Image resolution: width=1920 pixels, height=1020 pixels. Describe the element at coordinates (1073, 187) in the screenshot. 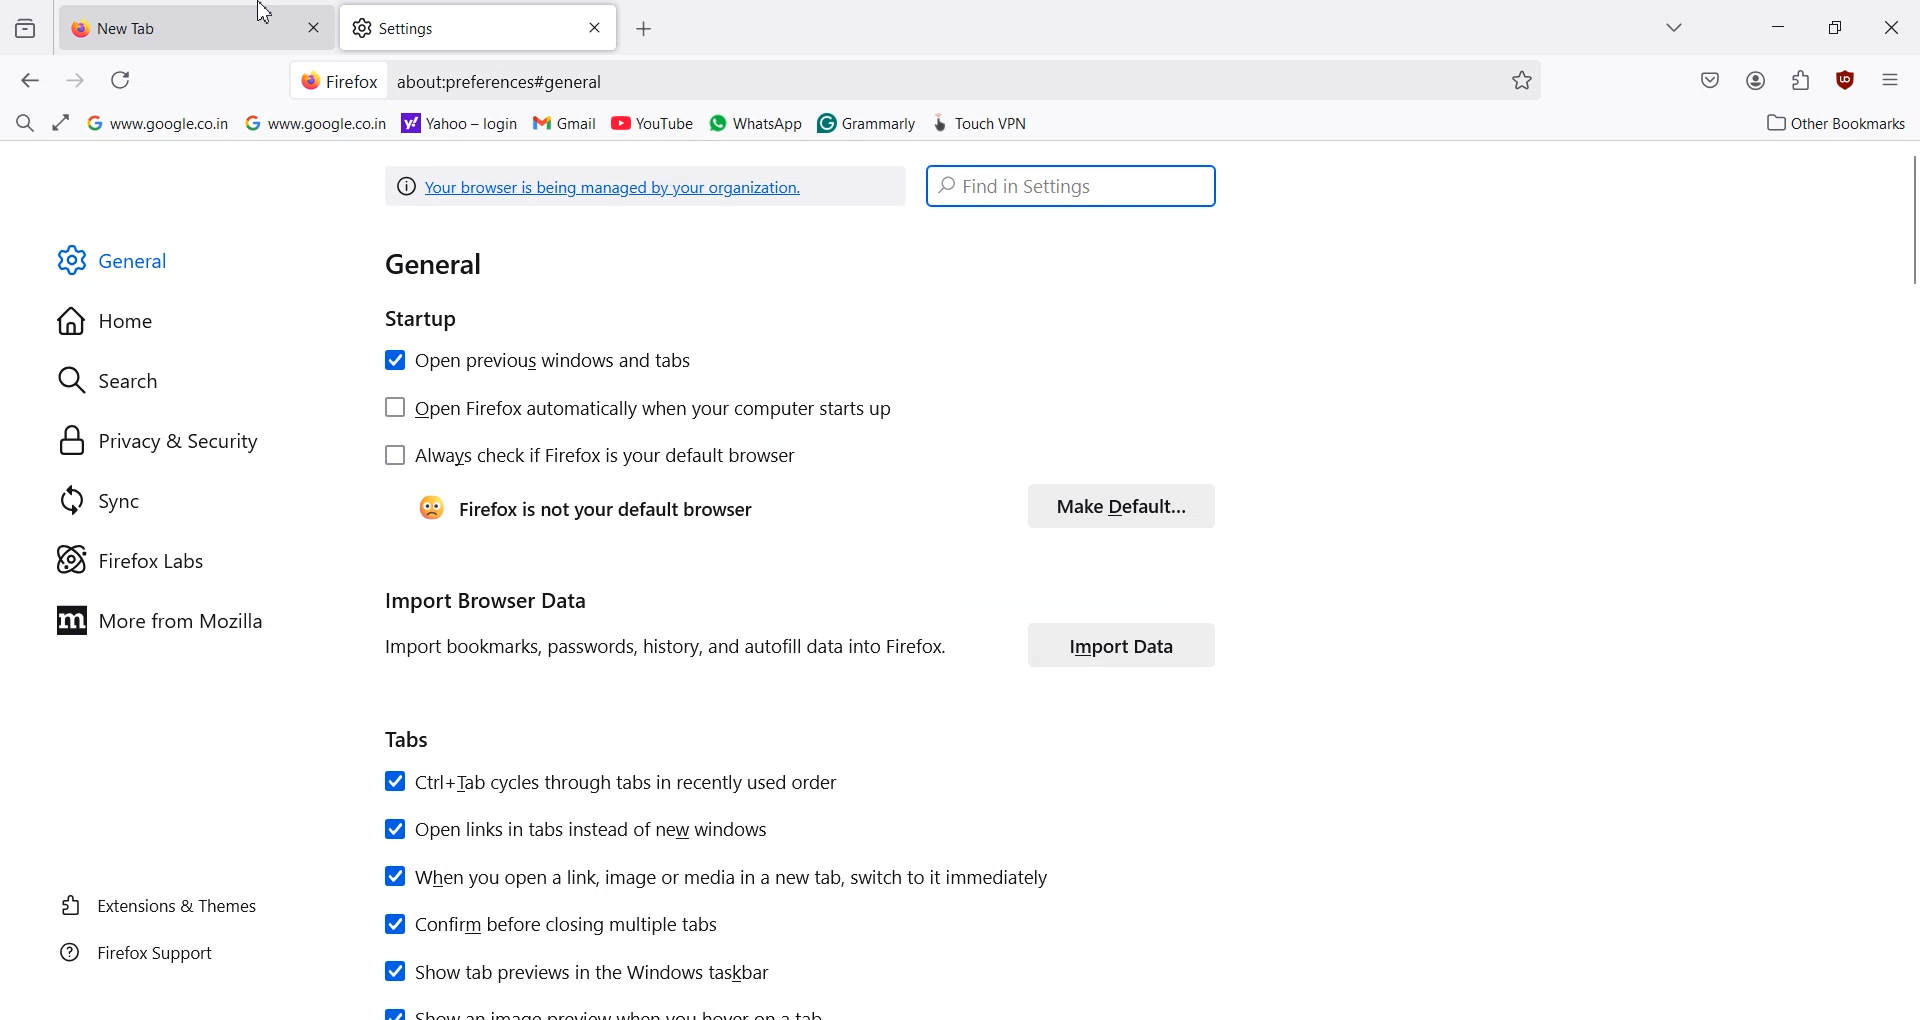

I see `Search bar` at that location.